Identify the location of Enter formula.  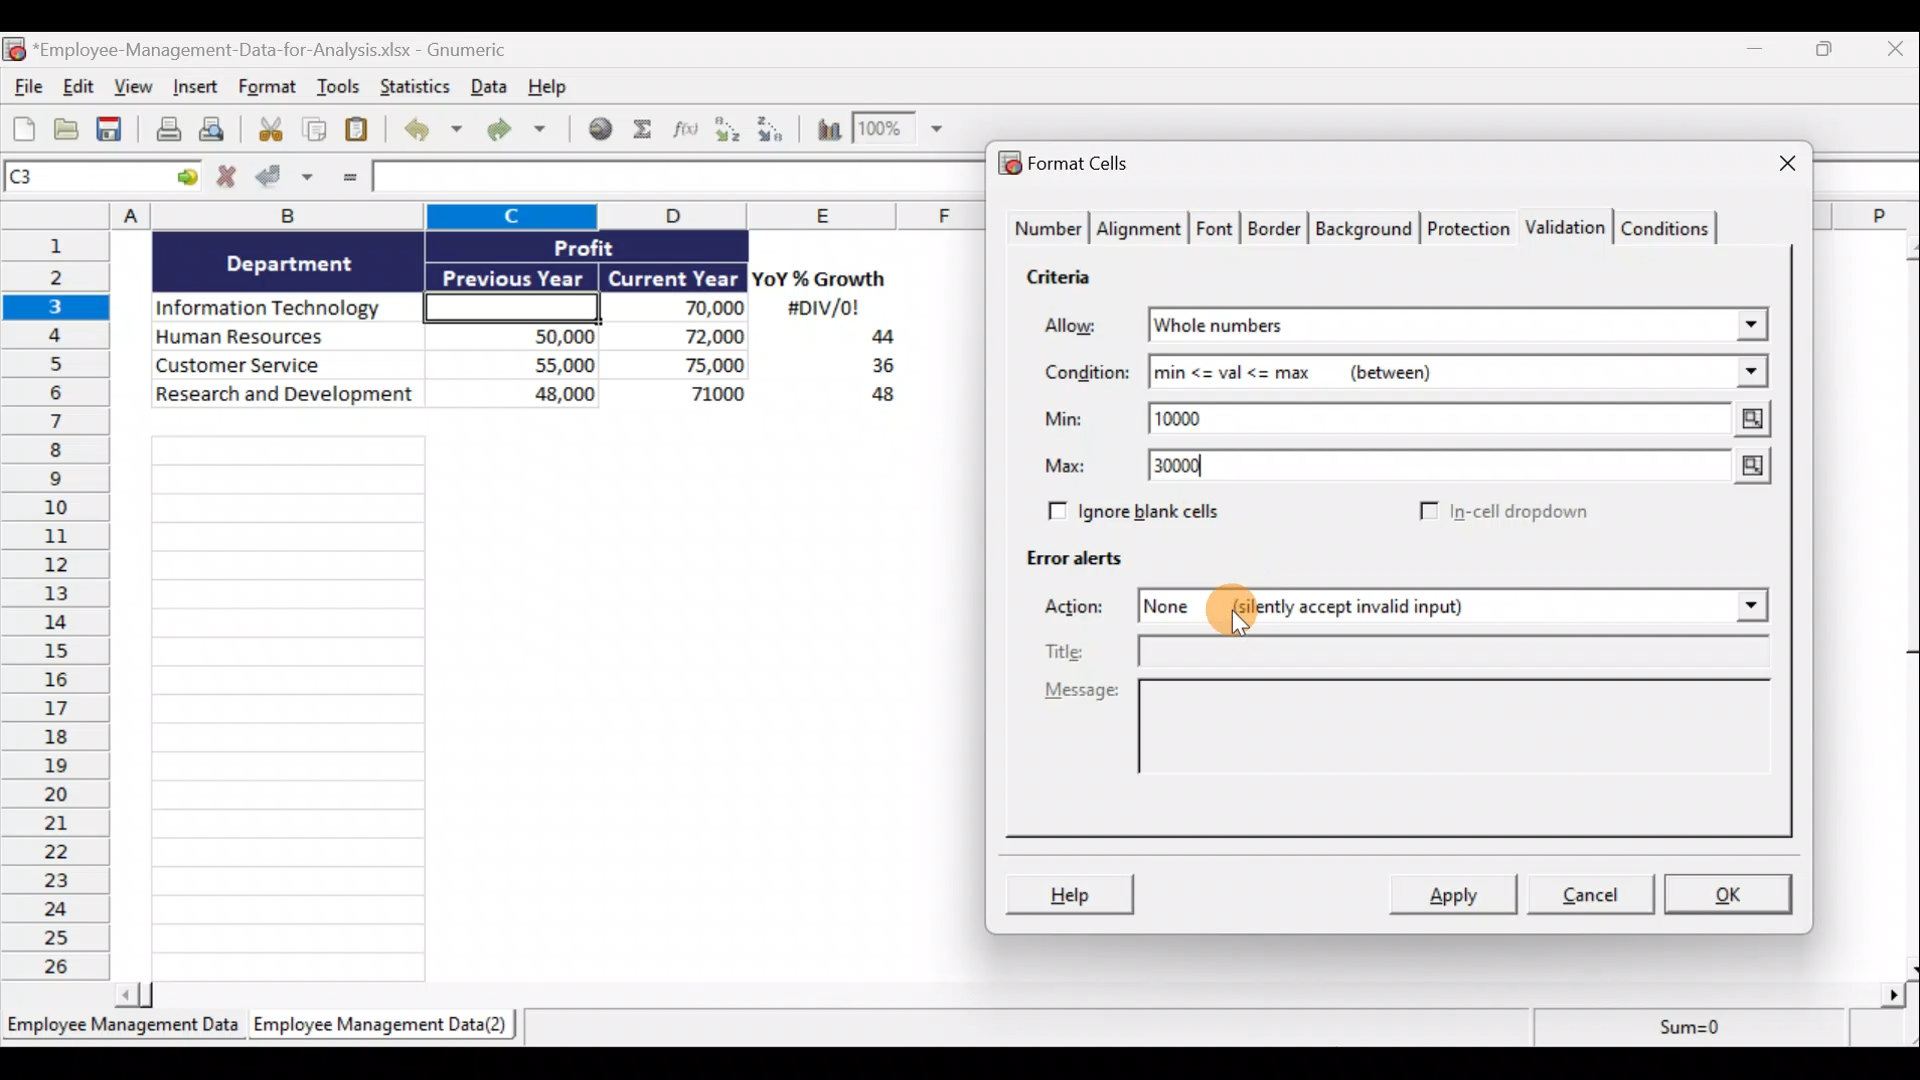
(346, 180).